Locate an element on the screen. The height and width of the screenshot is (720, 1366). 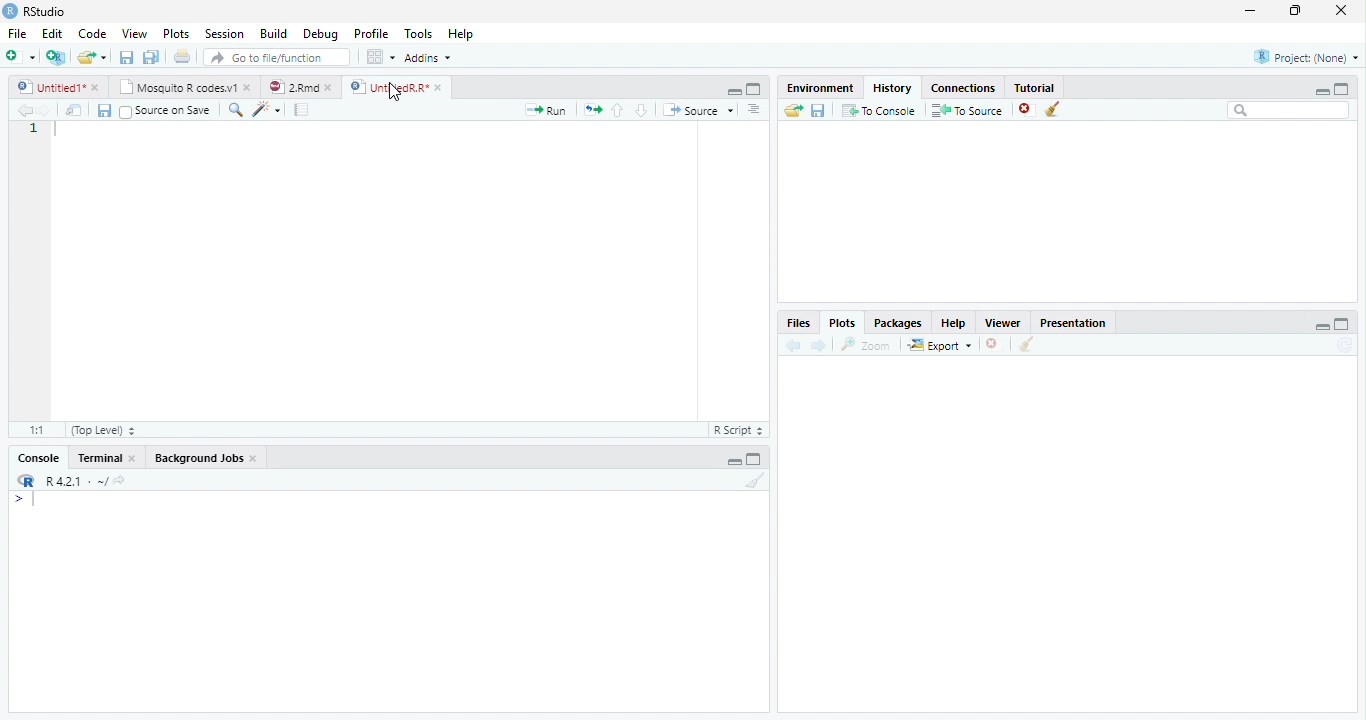
To Console is located at coordinates (879, 110).